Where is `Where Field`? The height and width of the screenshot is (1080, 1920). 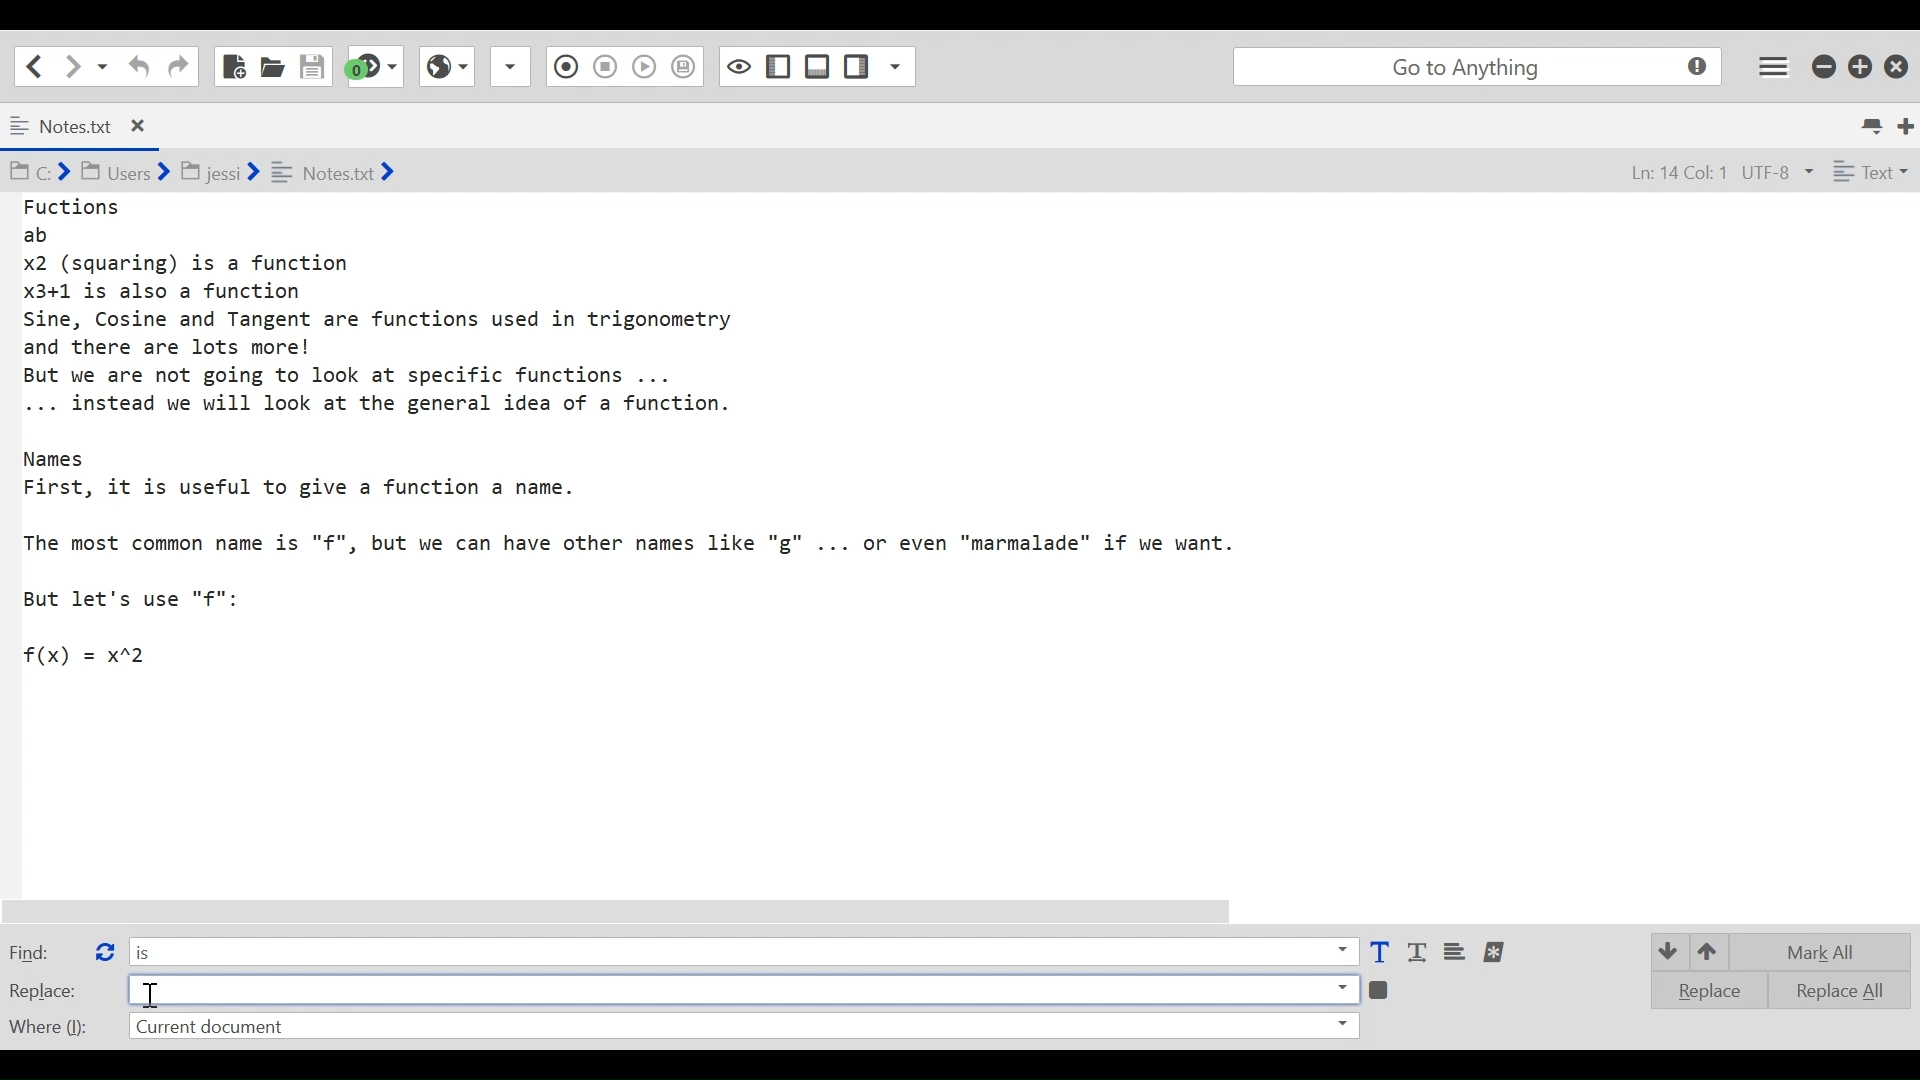
Where Field is located at coordinates (742, 1028).